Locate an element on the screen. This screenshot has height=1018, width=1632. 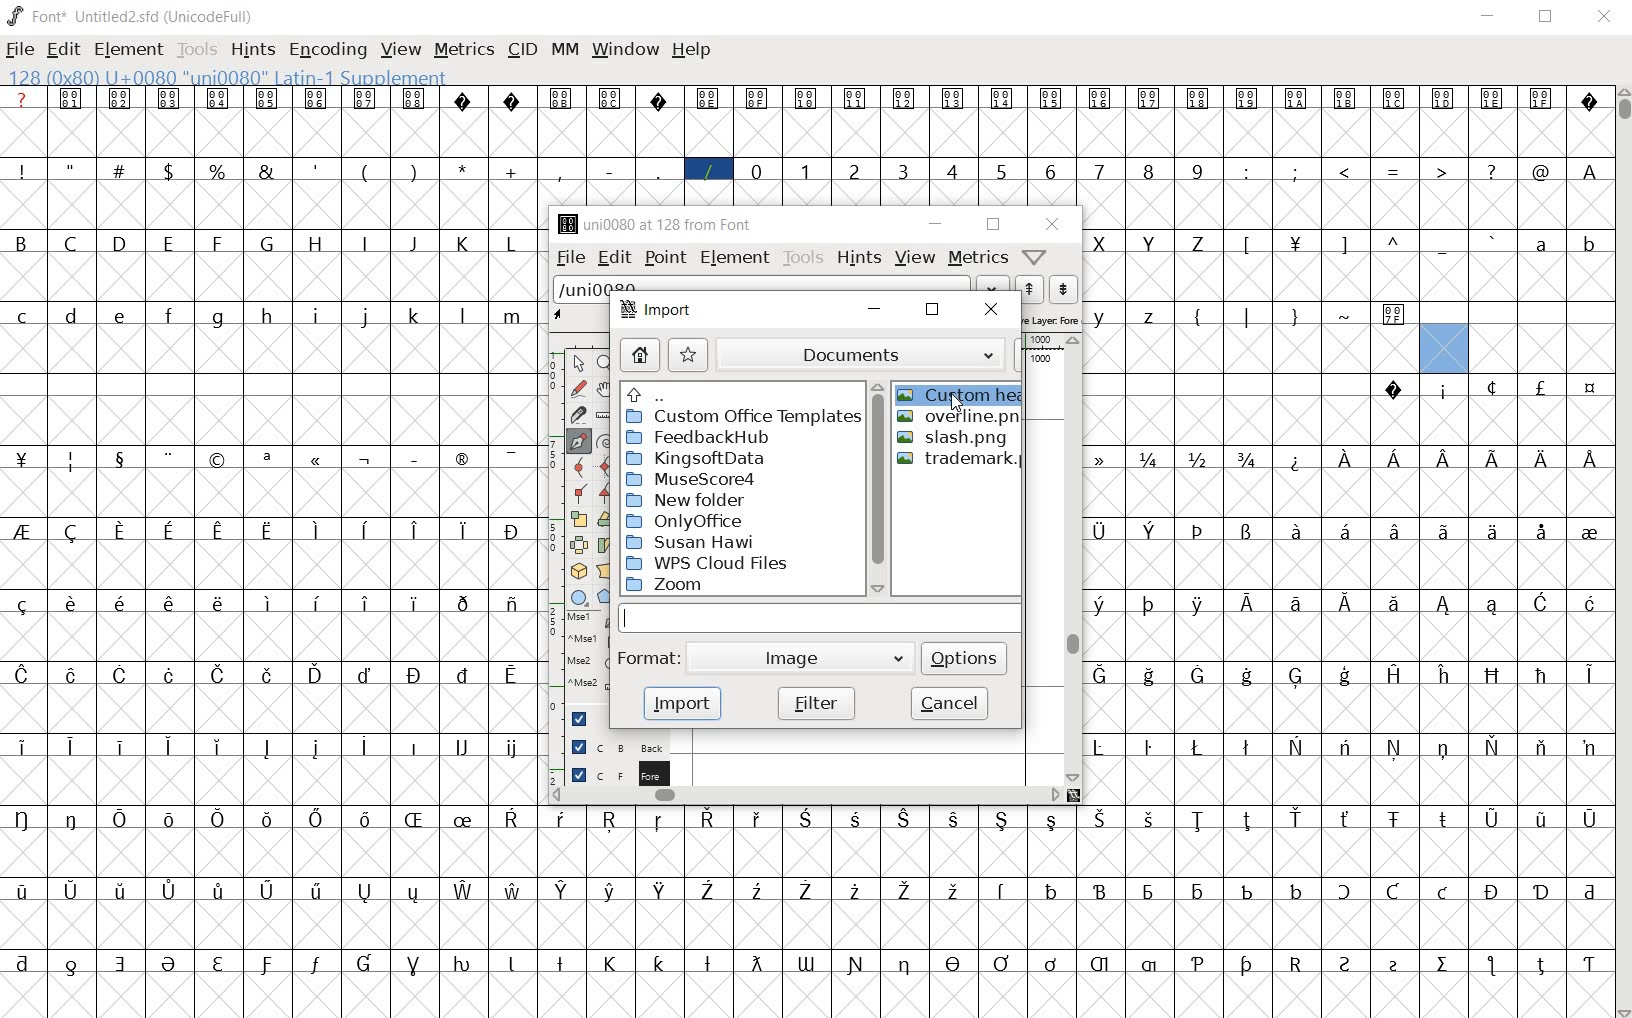
scrollbar is located at coordinates (804, 797).